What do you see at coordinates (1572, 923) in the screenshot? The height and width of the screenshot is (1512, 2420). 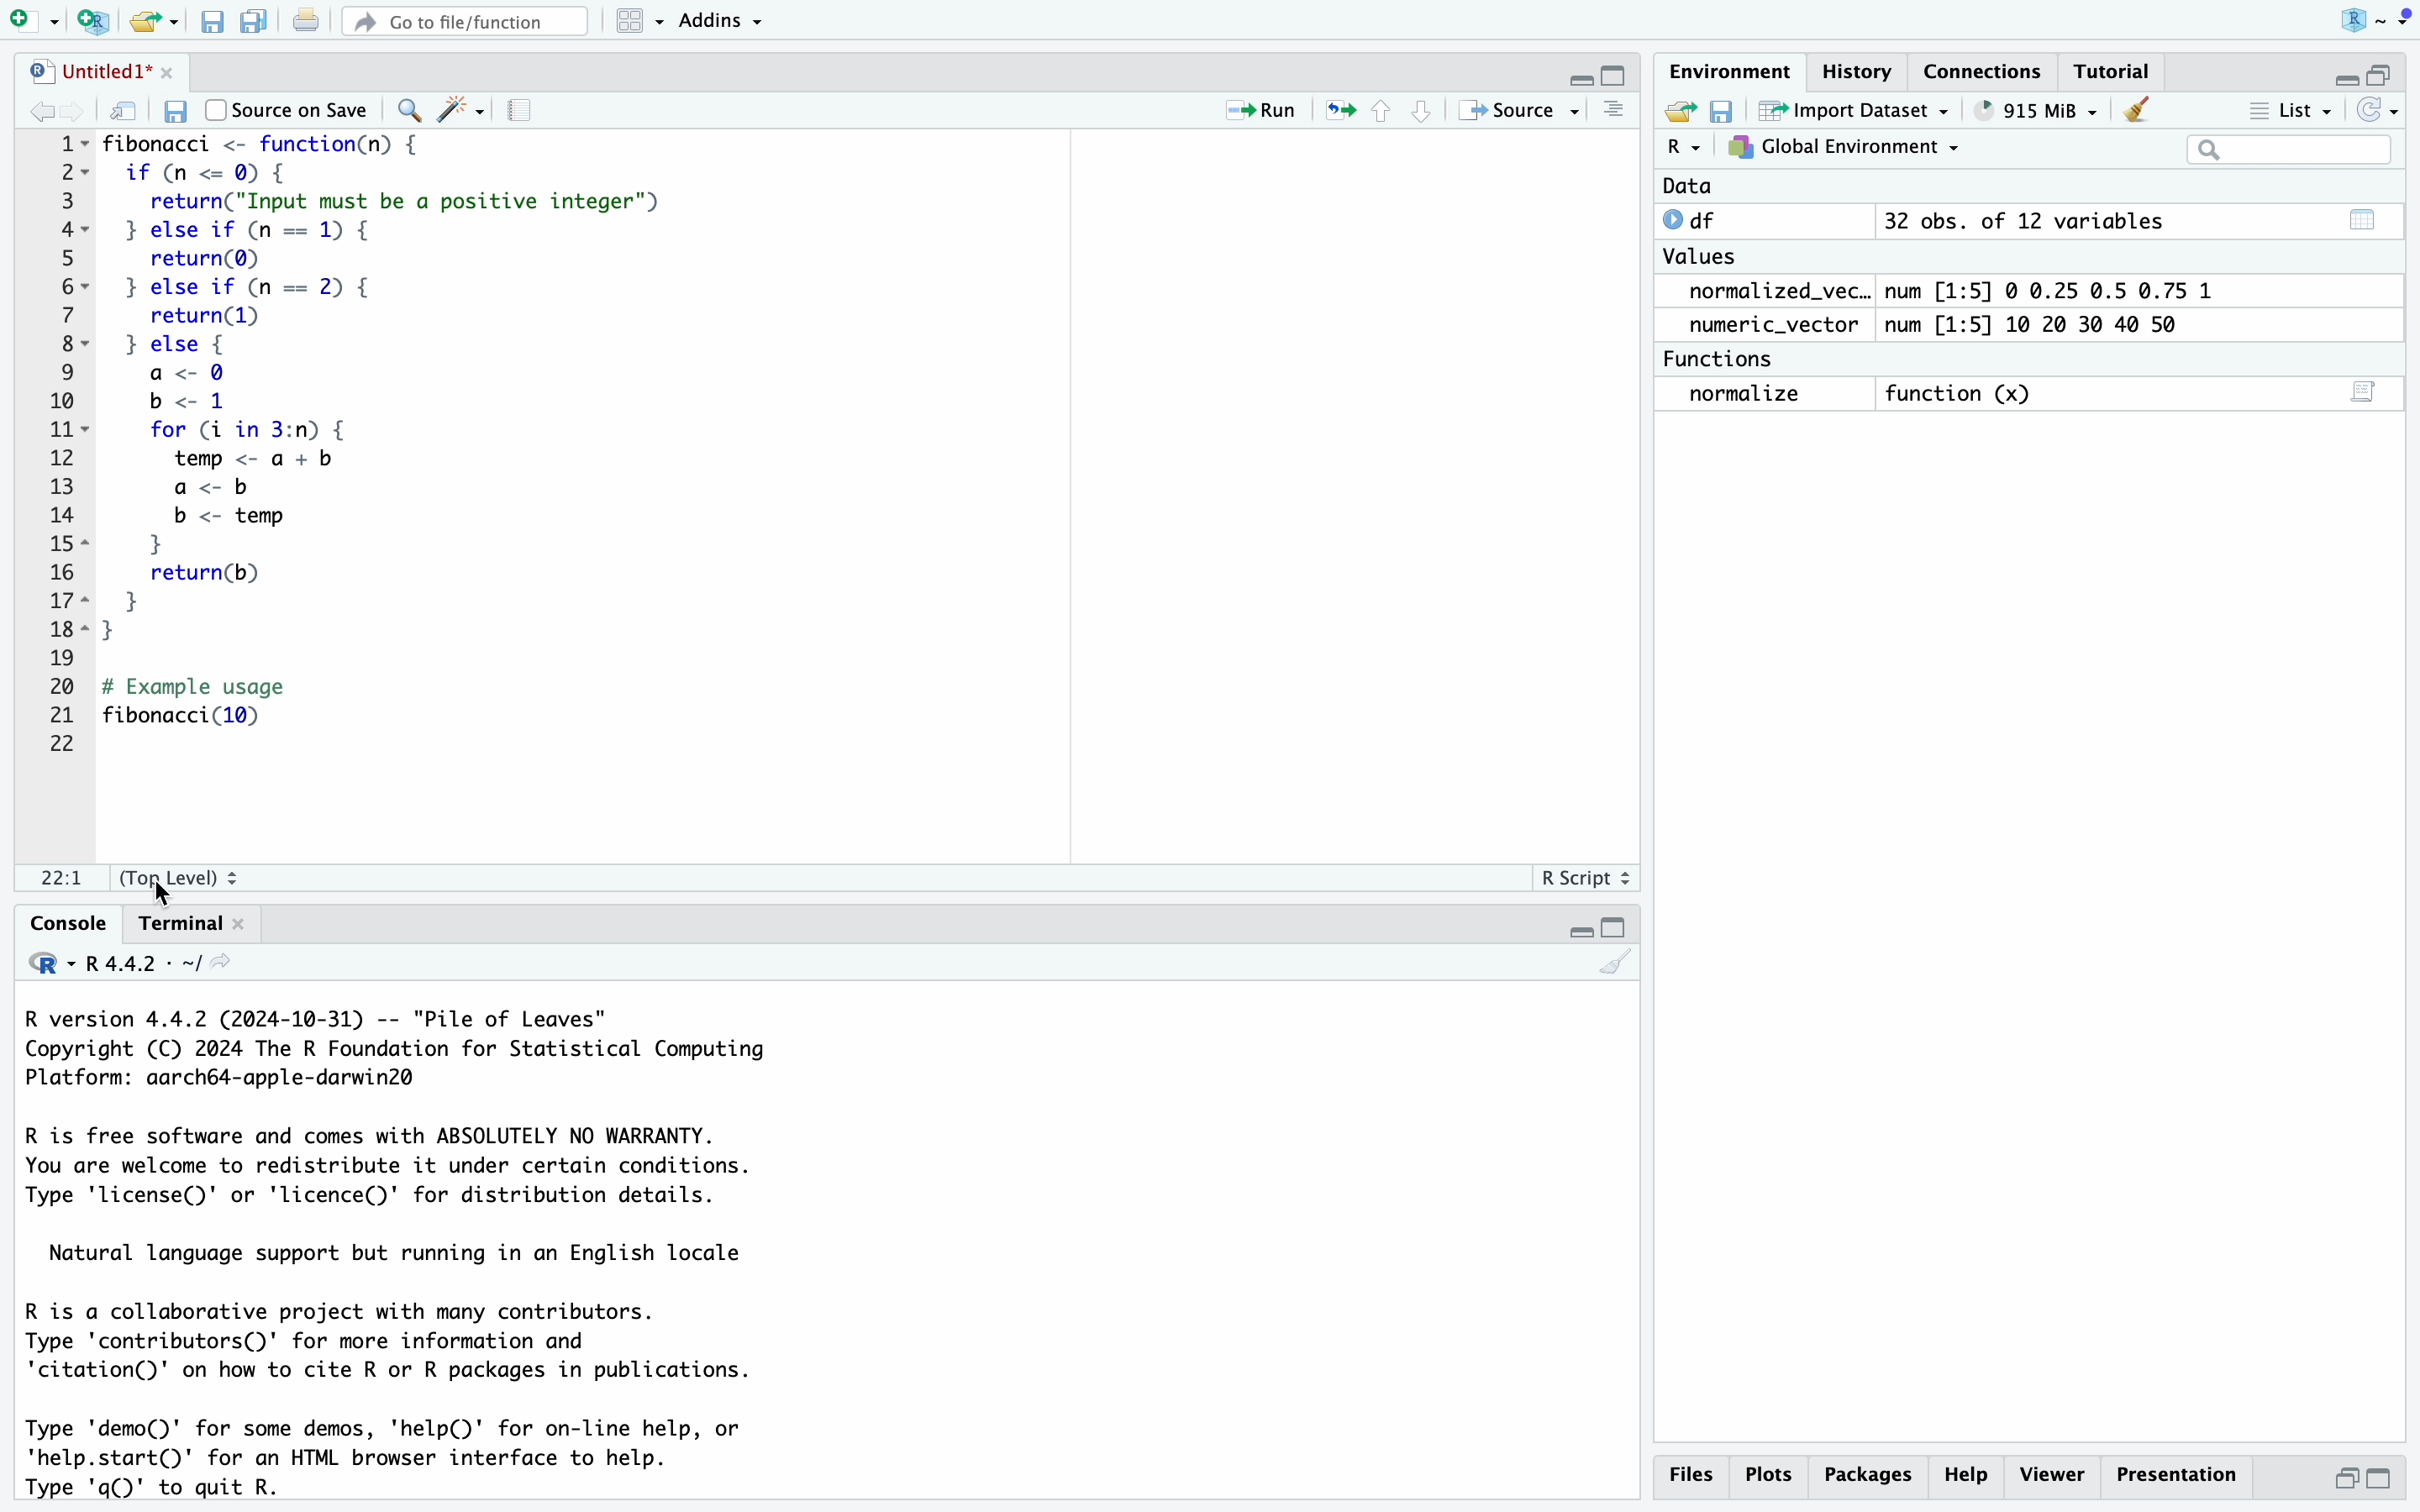 I see `minimize` at bounding box center [1572, 923].